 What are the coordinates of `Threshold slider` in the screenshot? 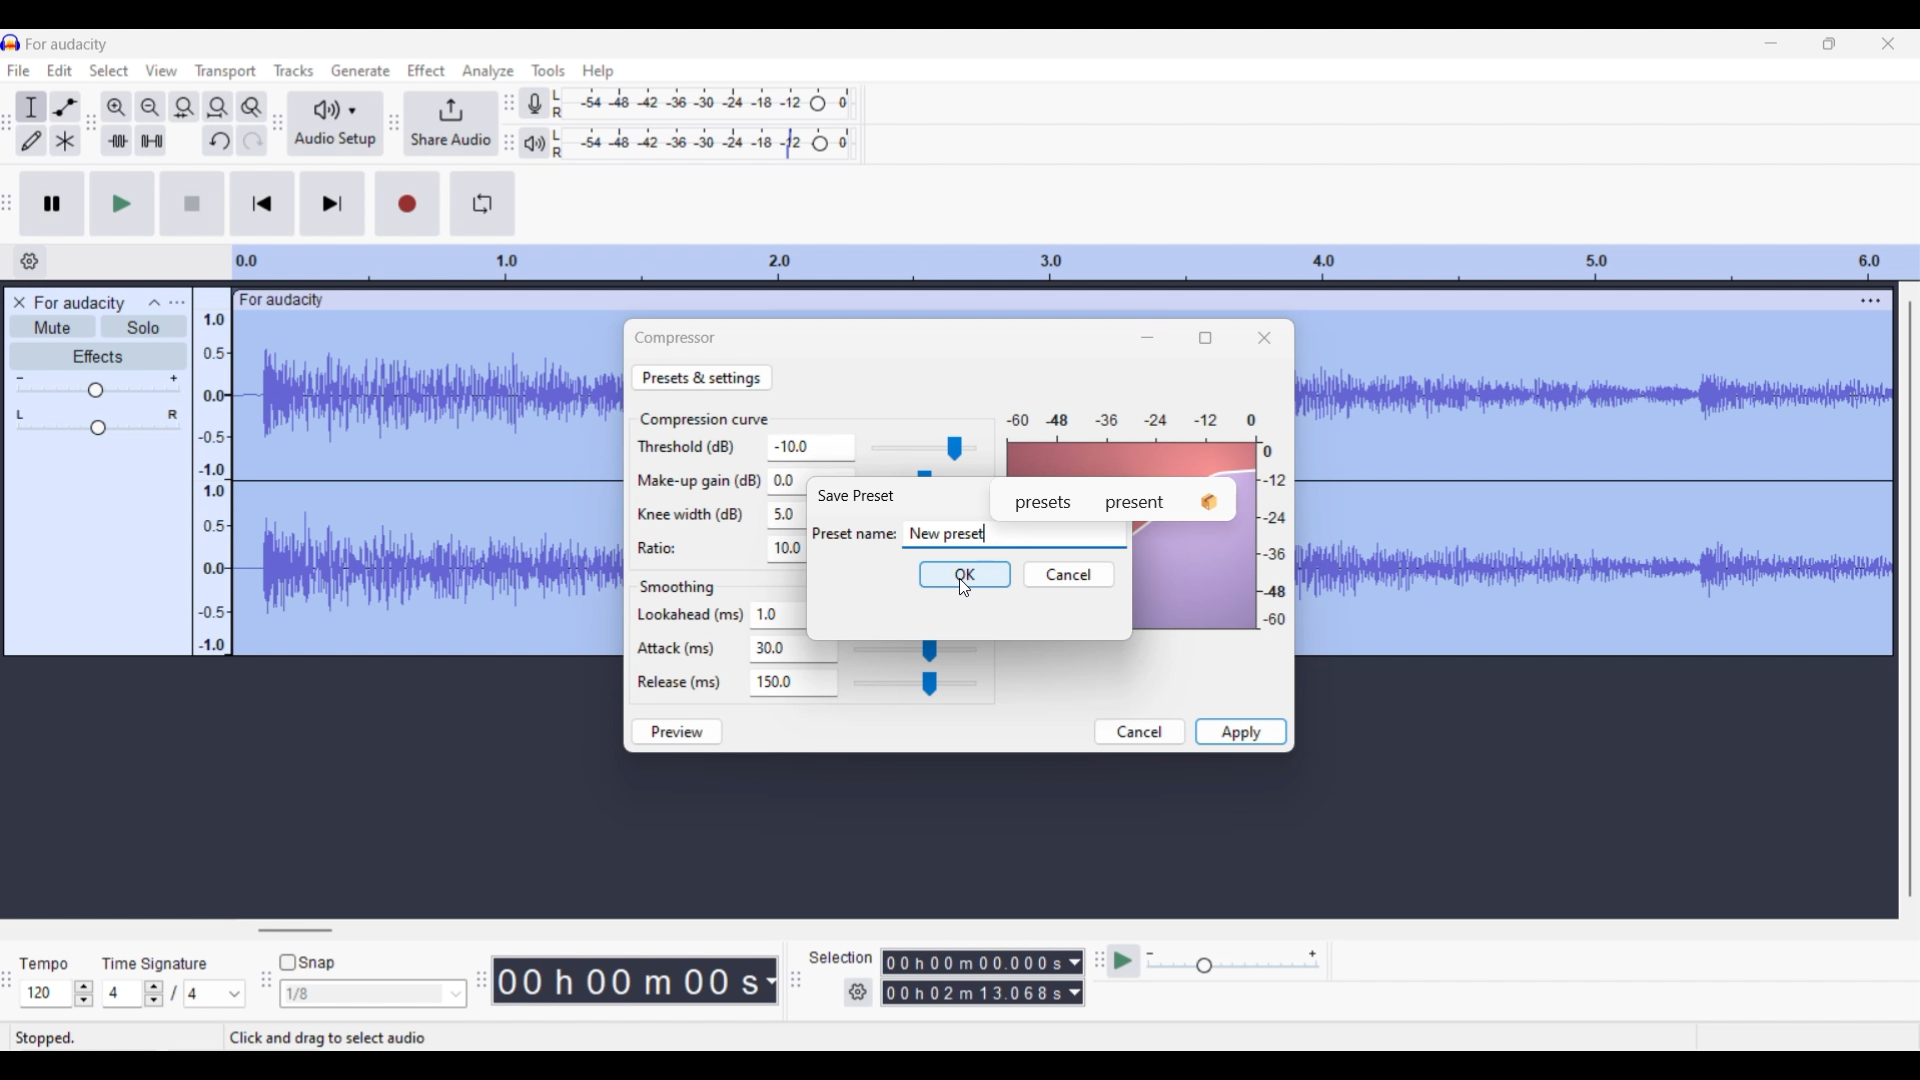 It's located at (920, 448).